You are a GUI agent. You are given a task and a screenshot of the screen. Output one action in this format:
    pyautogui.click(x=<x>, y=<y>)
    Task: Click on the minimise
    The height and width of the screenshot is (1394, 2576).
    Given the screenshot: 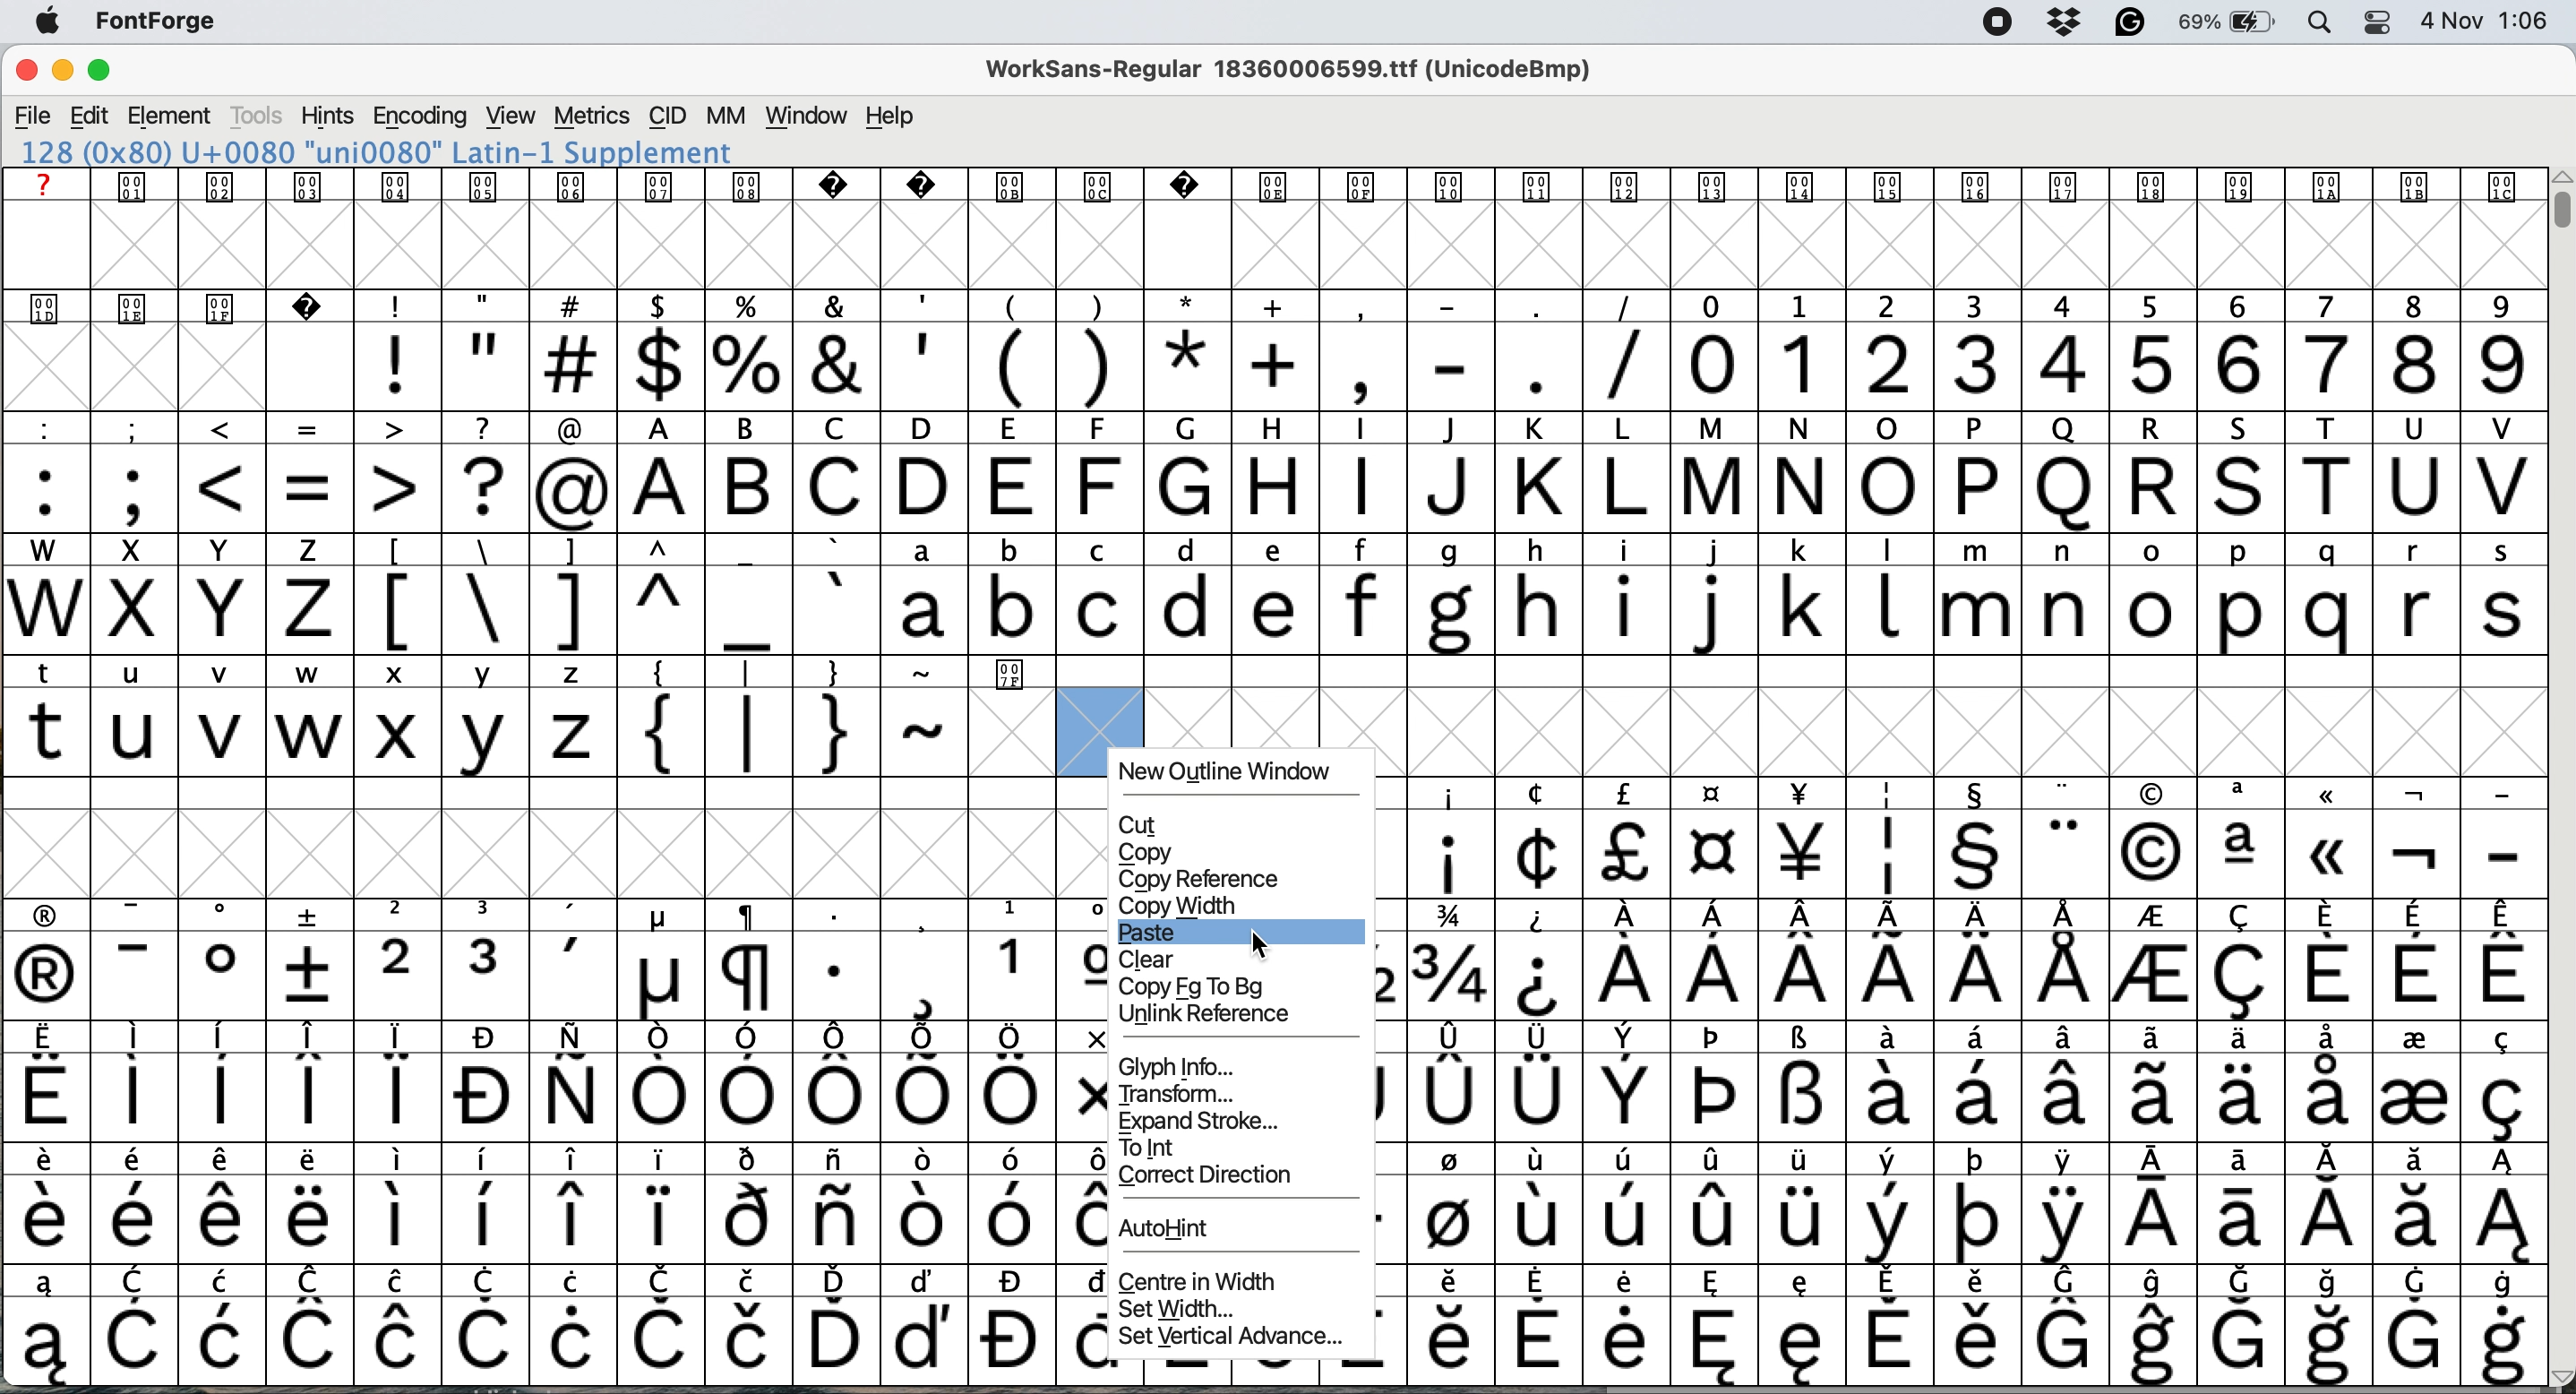 What is the action you would take?
    pyautogui.click(x=60, y=73)
    